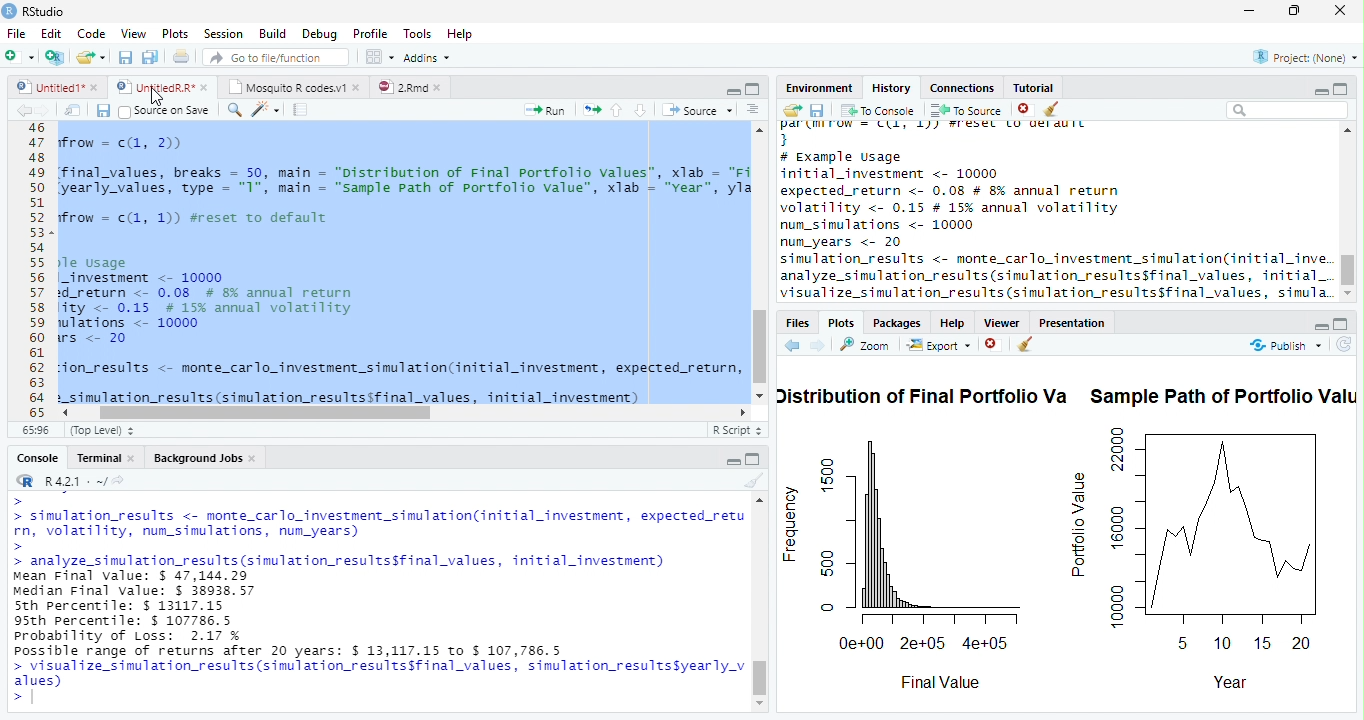 The height and width of the screenshot is (720, 1364). I want to click on Code, so click(89, 33).